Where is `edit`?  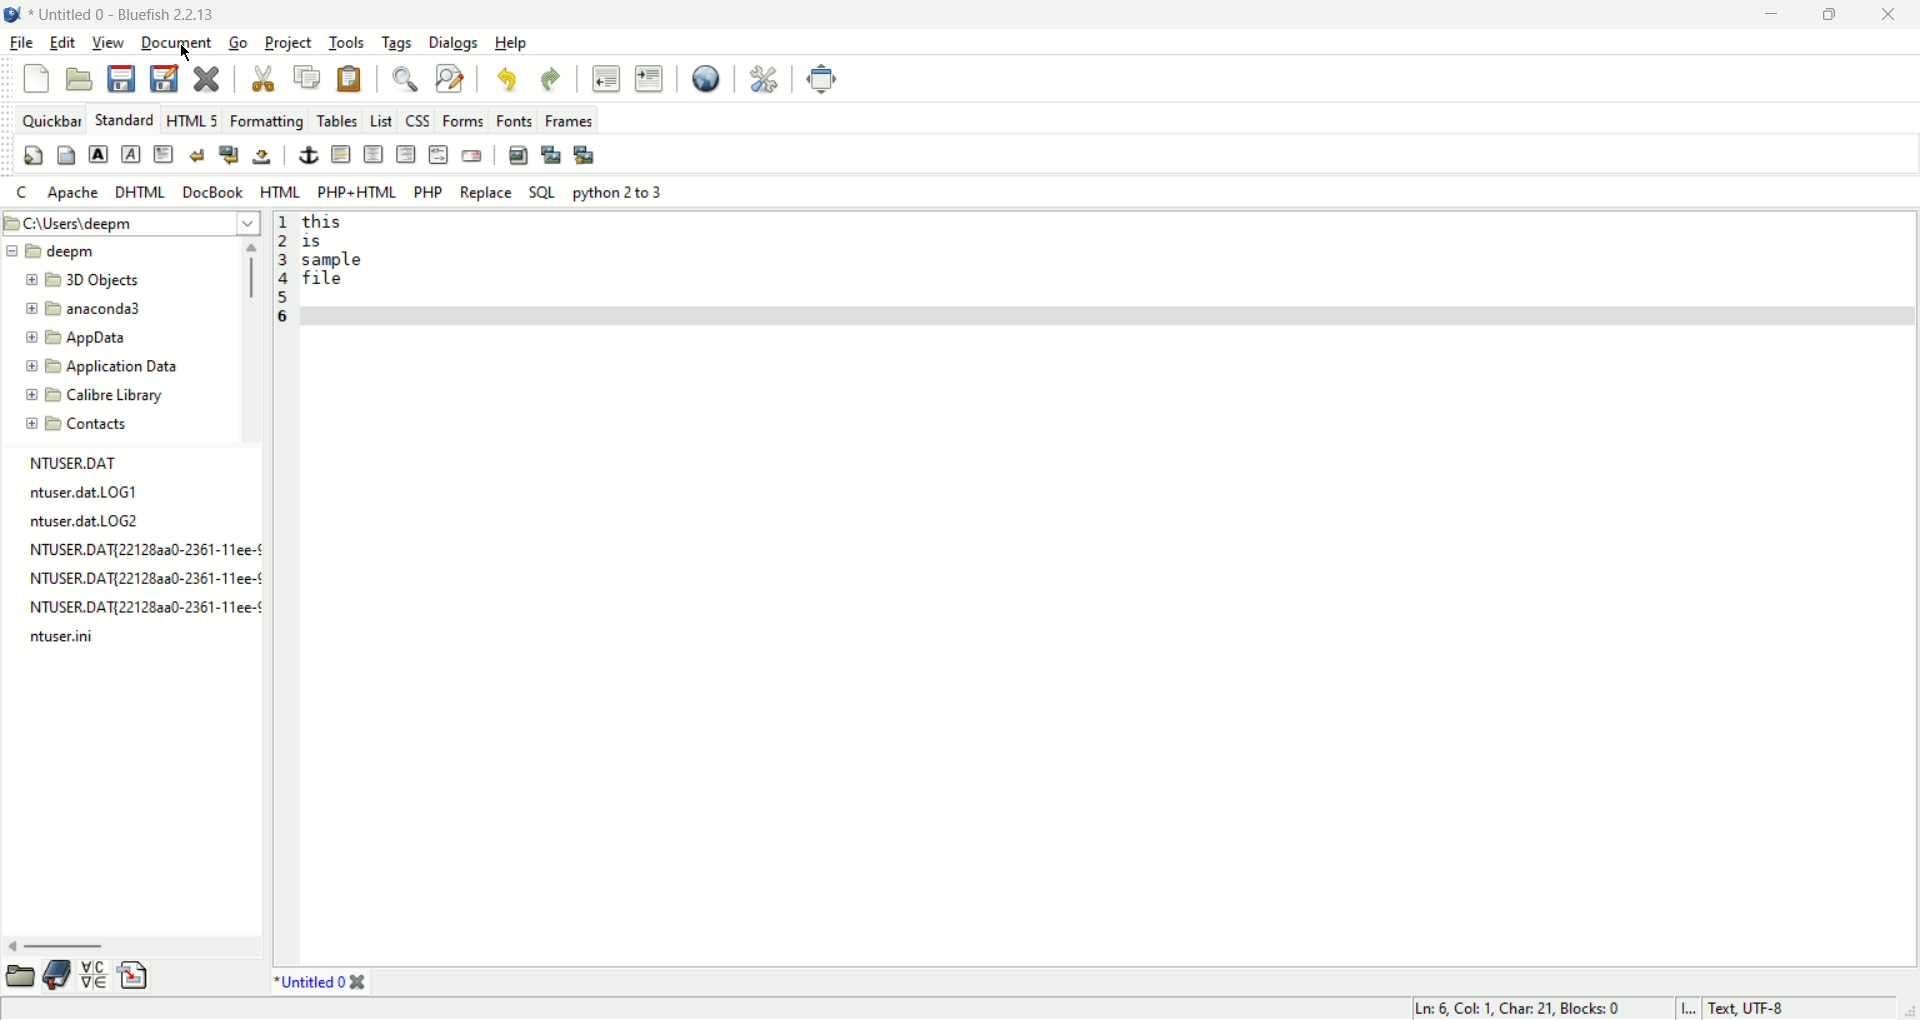
edit is located at coordinates (66, 42).